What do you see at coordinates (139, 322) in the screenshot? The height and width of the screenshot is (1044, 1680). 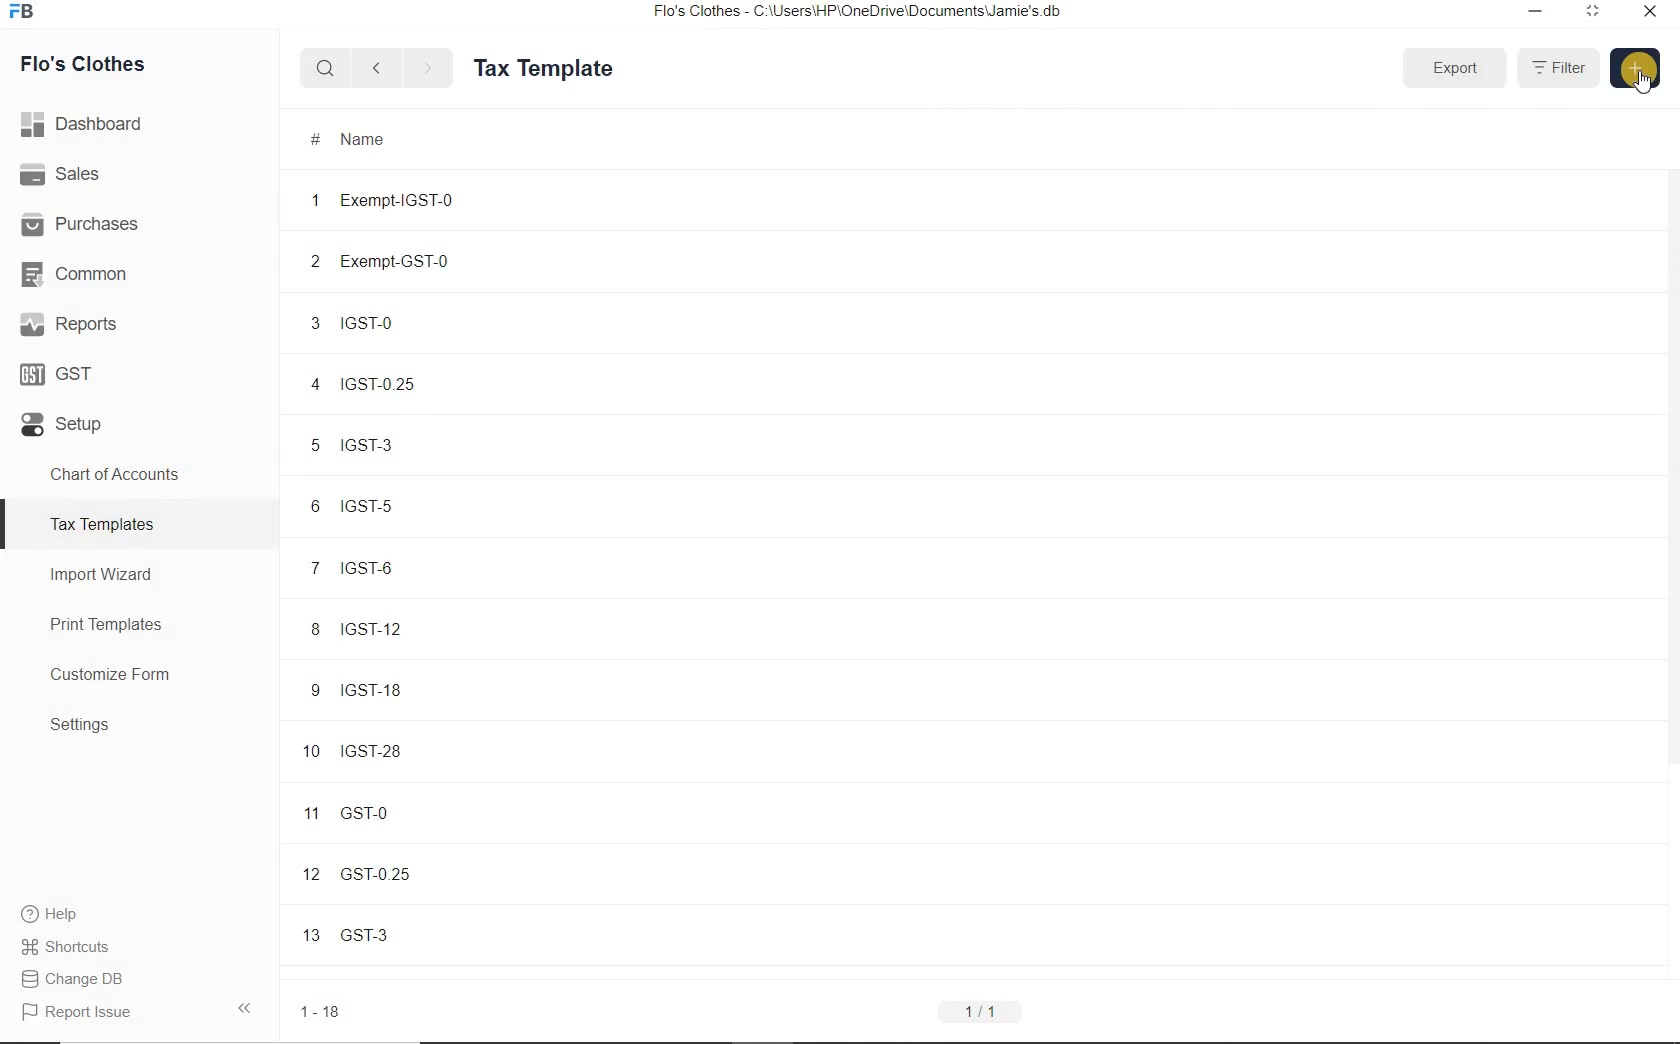 I see `Reports` at bounding box center [139, 322].